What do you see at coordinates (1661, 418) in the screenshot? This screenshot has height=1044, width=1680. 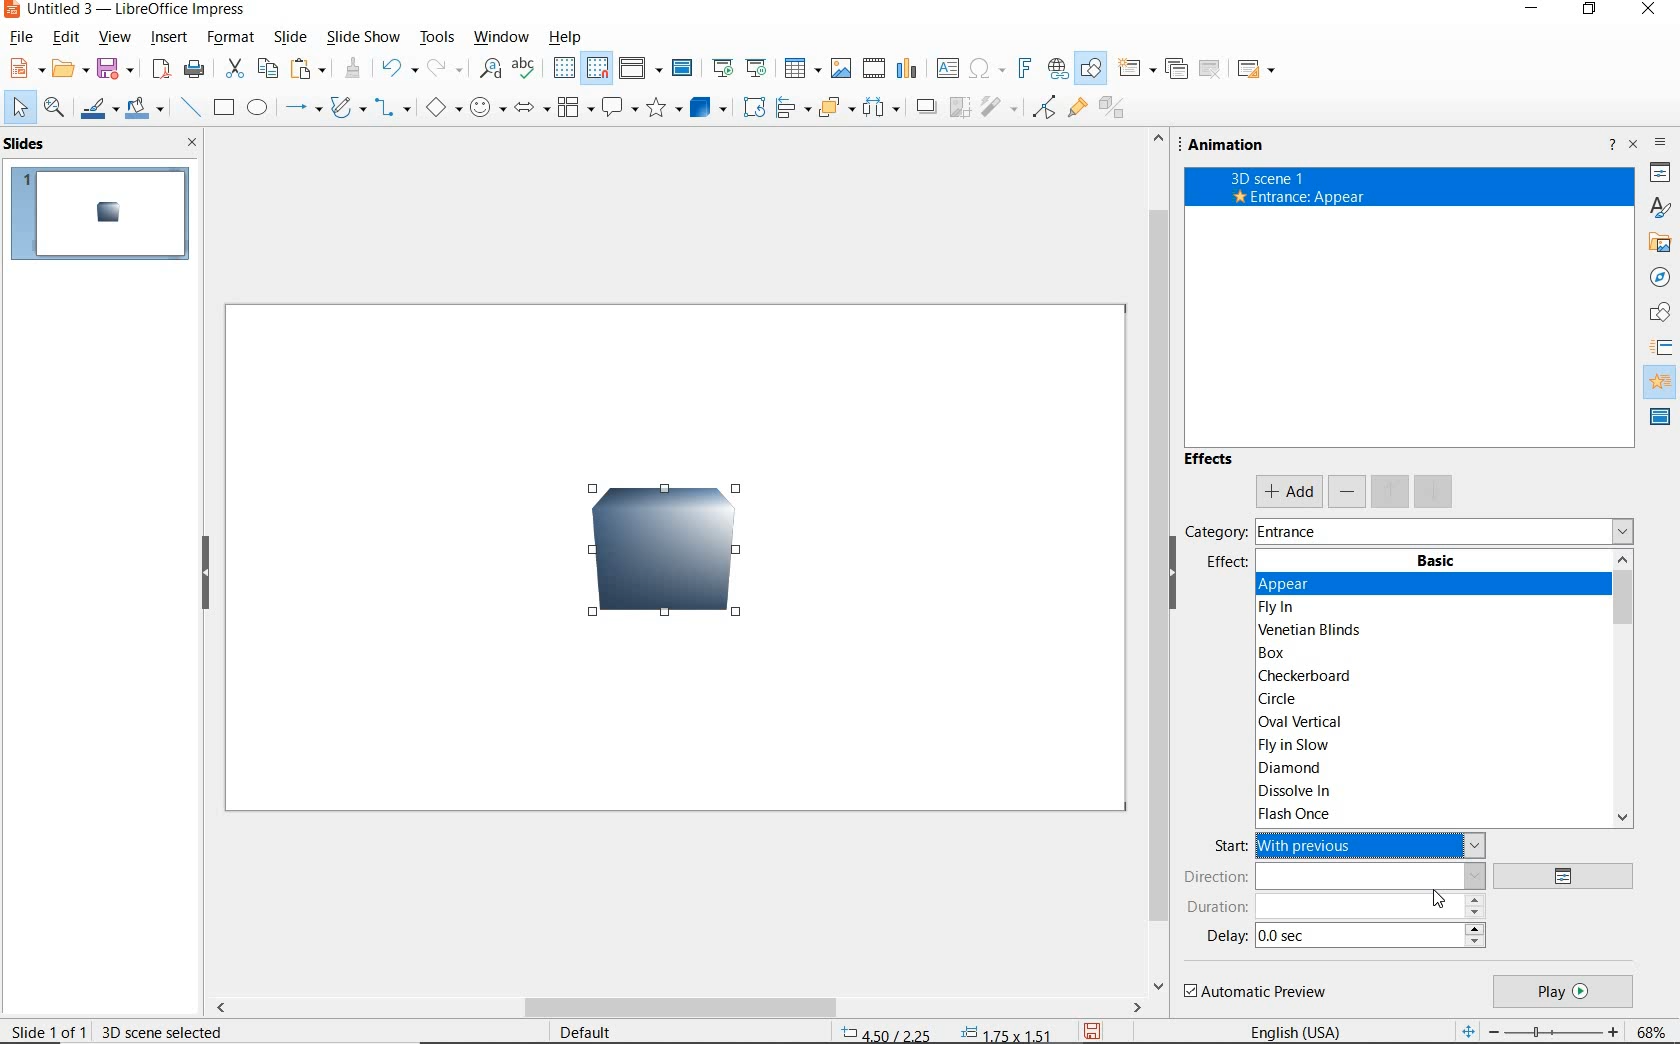 I see `master slides` at bounding box center [1661, 418].